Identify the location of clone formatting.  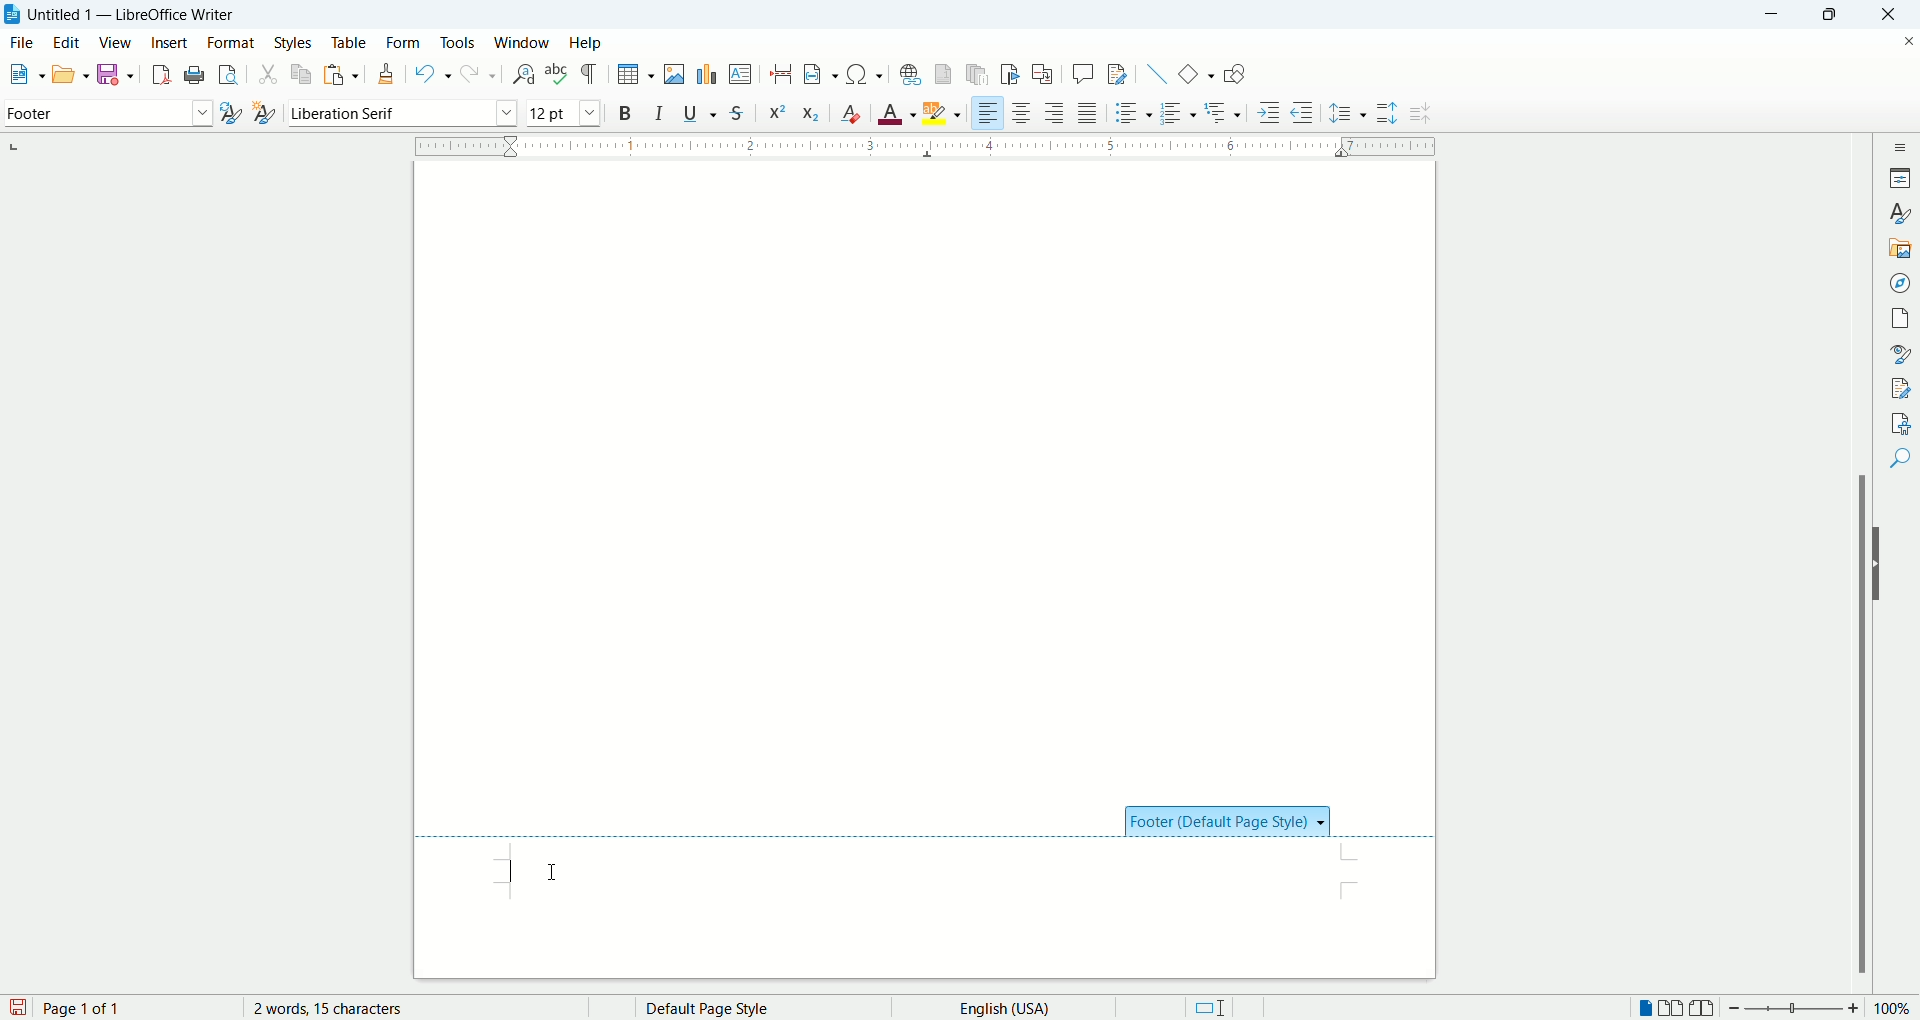
(389, 75).